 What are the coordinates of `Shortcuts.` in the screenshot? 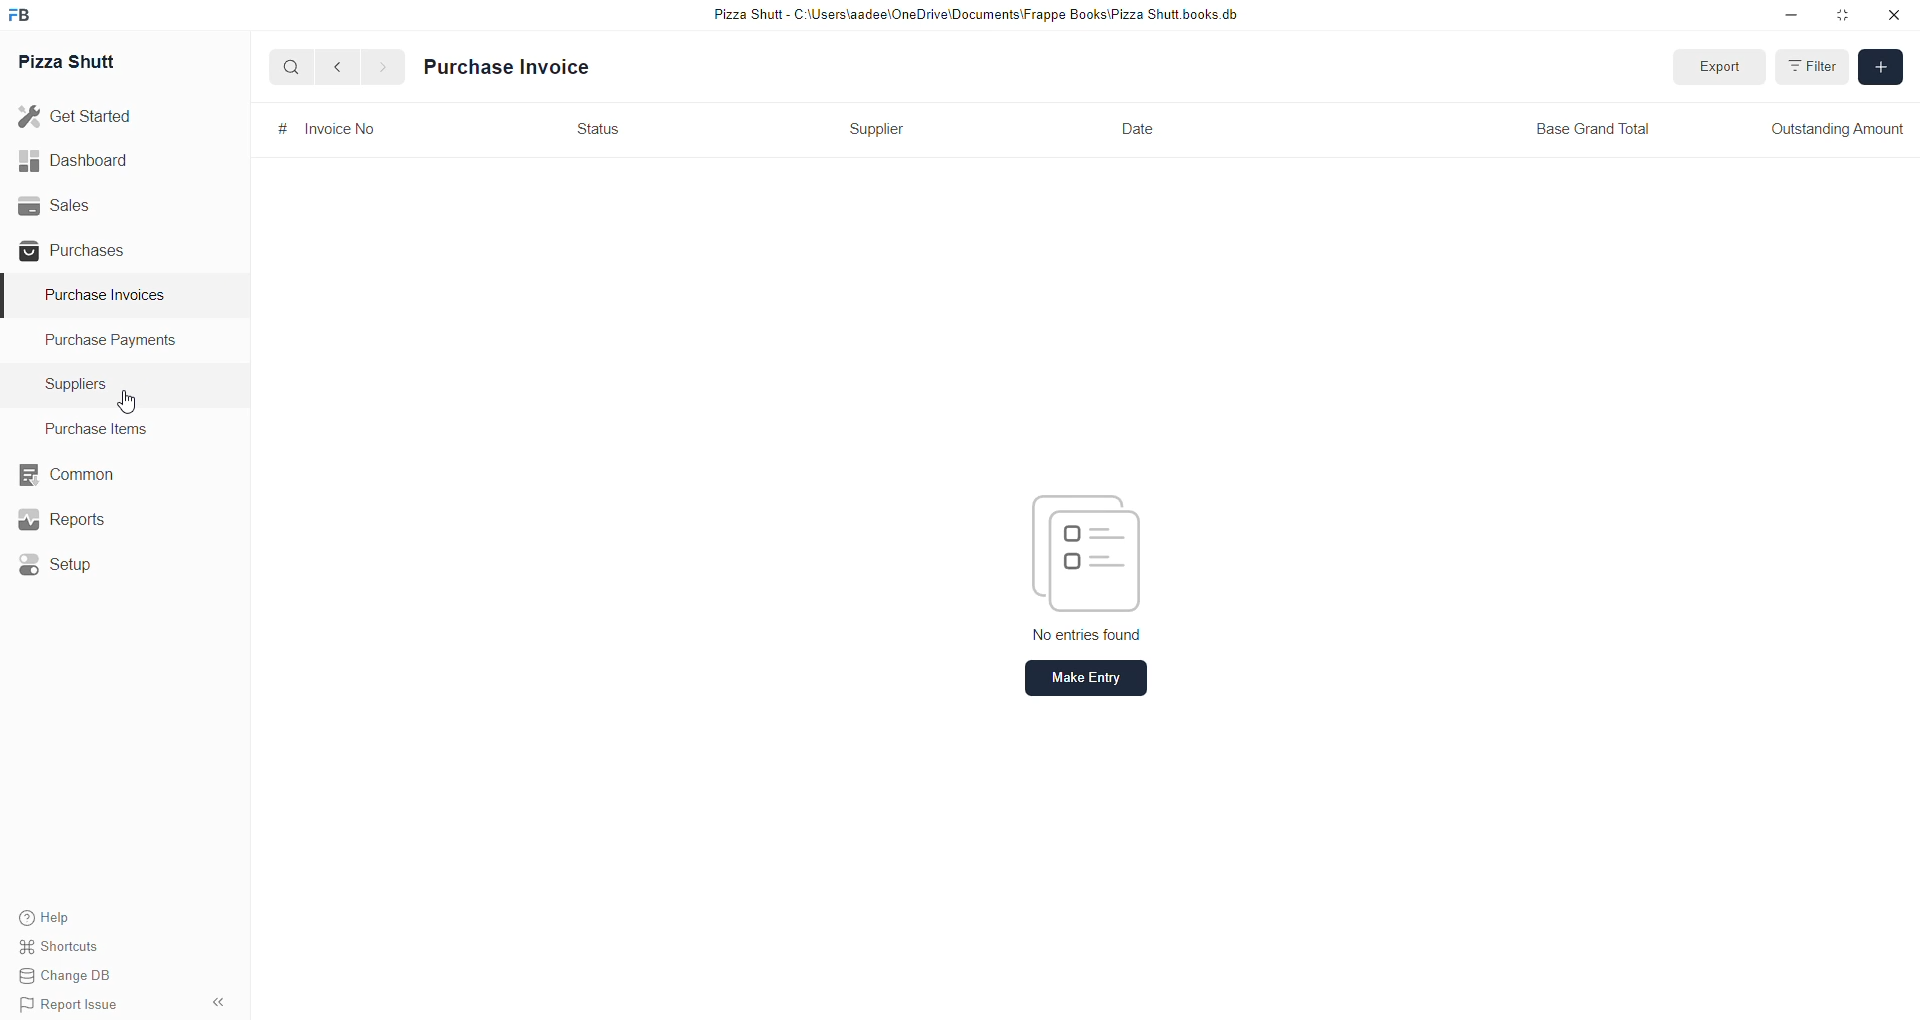 It's located at (73, 950).